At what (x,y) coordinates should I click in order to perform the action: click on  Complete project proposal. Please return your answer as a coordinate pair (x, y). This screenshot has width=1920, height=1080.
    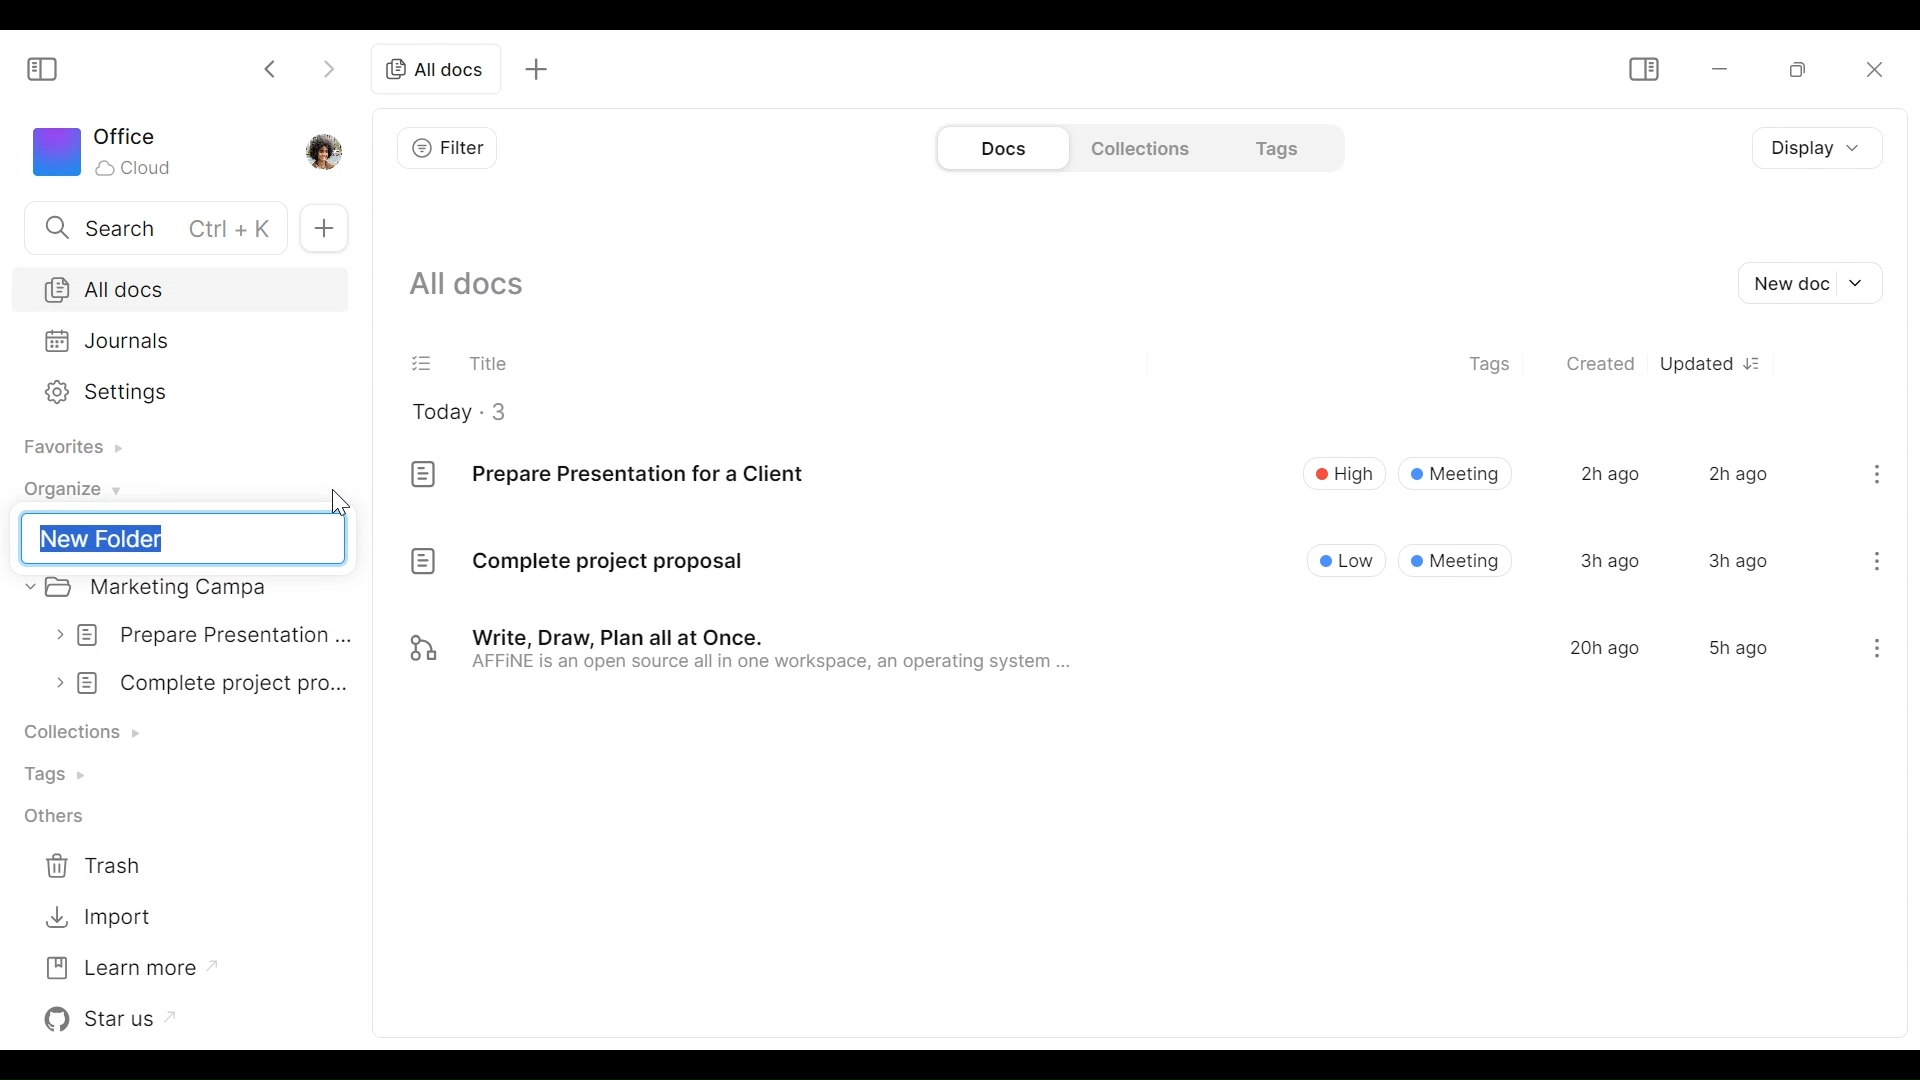
    Looking at the image, I should click on (576, 565).